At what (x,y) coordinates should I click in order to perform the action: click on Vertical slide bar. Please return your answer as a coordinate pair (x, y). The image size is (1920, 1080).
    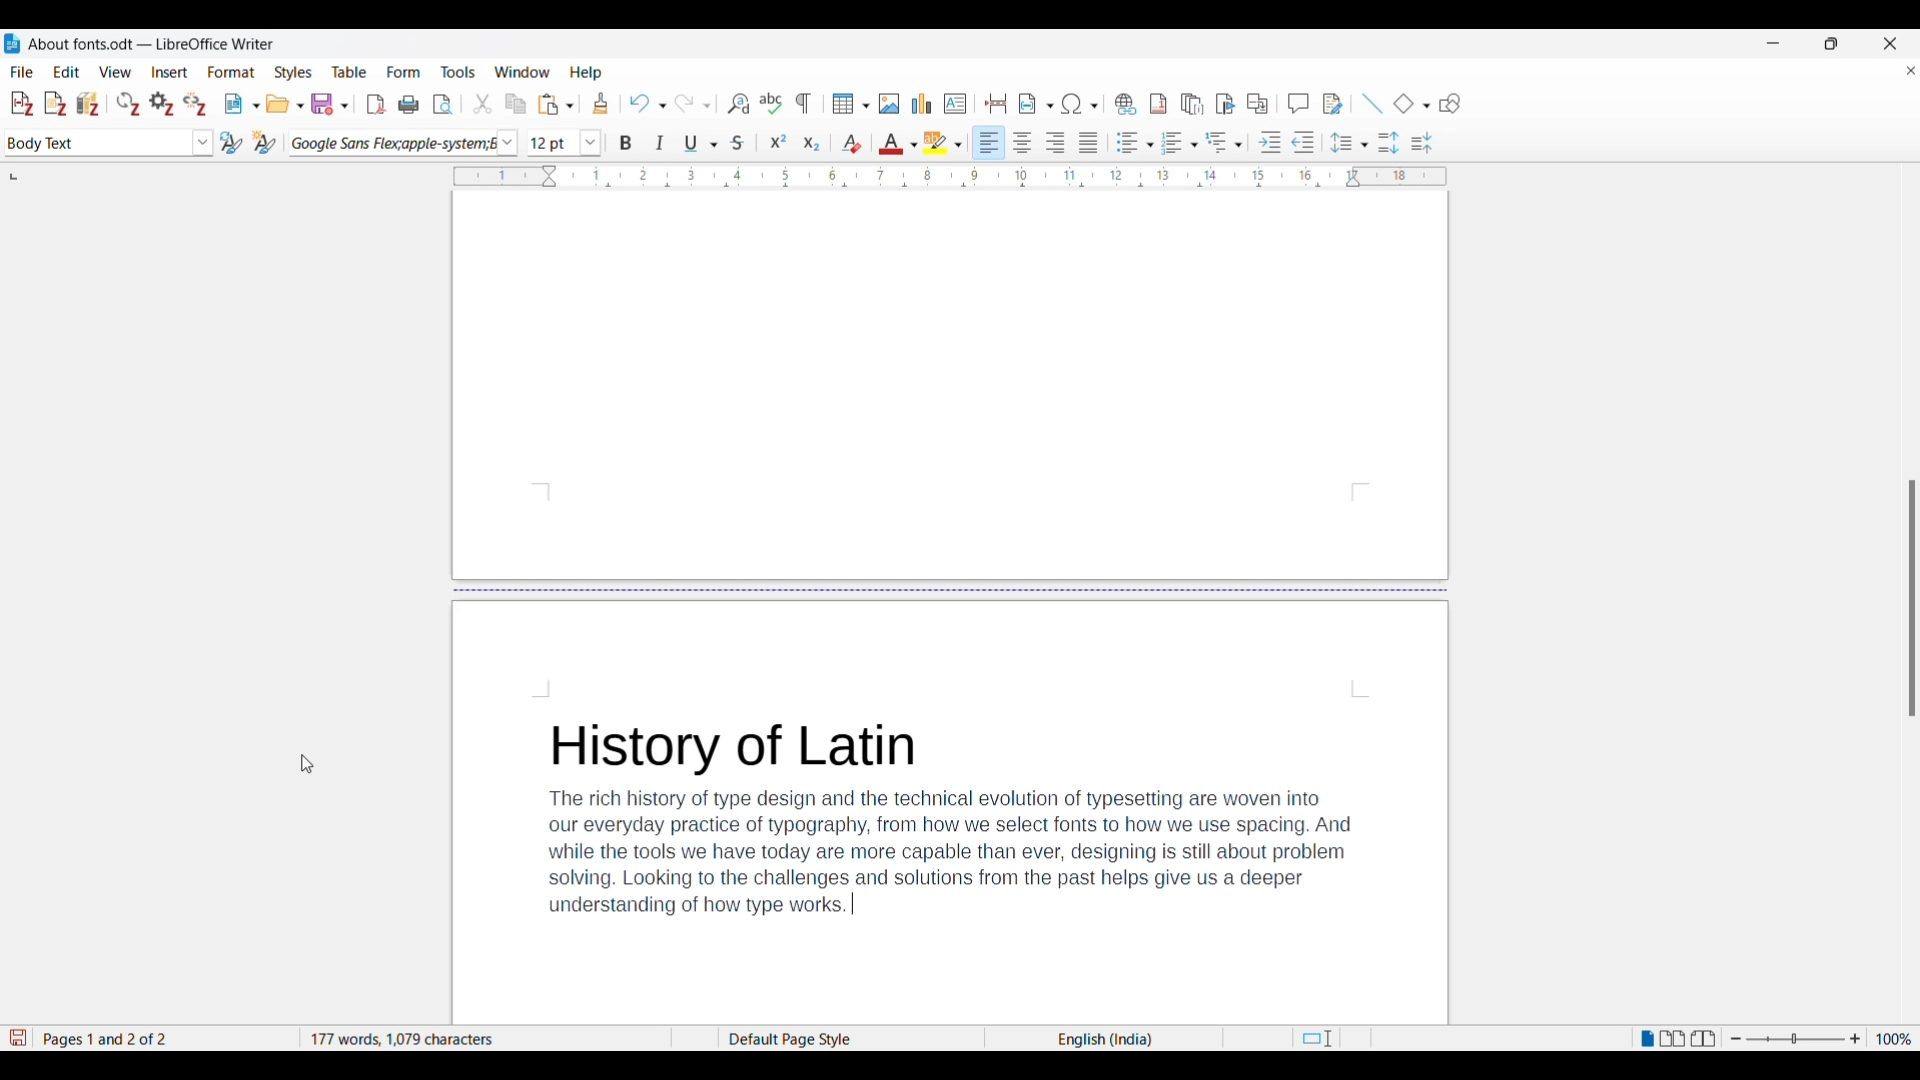
    Looking at the image, I should click on (1912, 599).